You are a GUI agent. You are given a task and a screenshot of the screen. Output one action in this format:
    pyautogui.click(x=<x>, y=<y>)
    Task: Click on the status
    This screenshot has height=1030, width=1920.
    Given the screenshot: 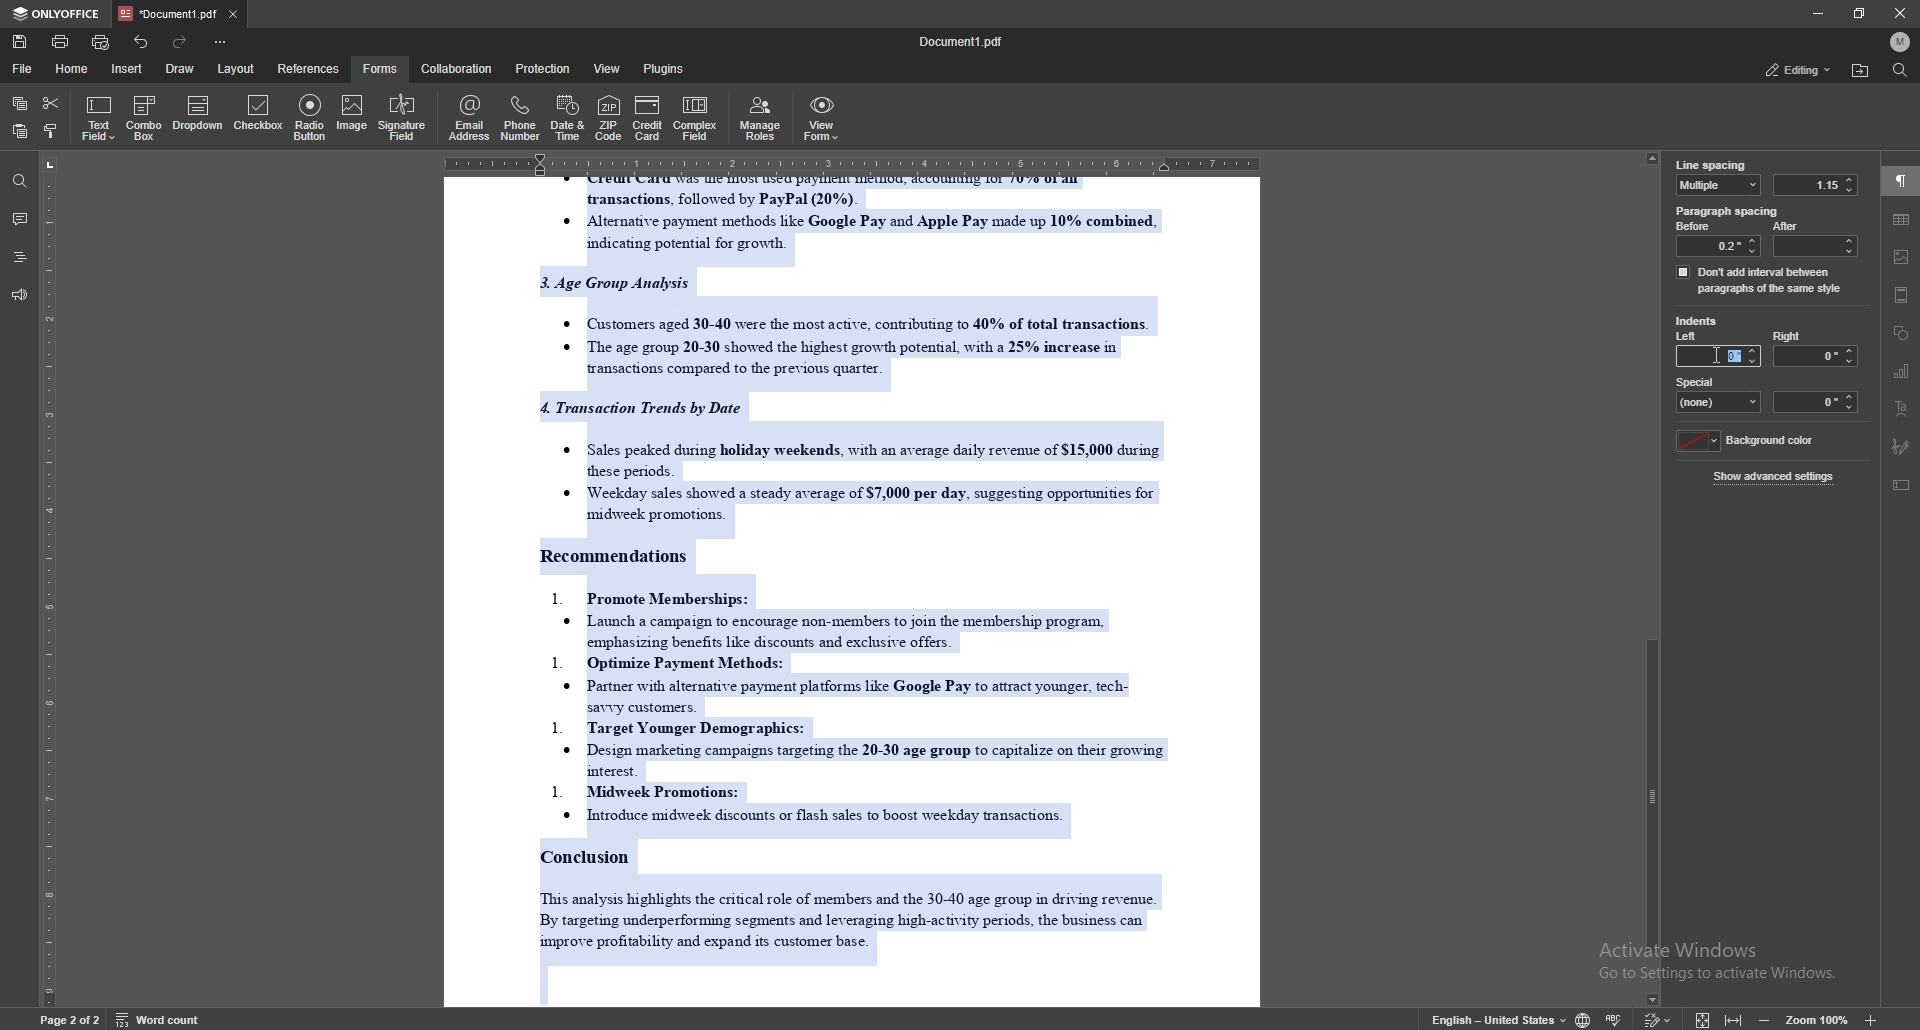 What is the action you would take?
    pyautogui.click(x=1797, y=69)
    